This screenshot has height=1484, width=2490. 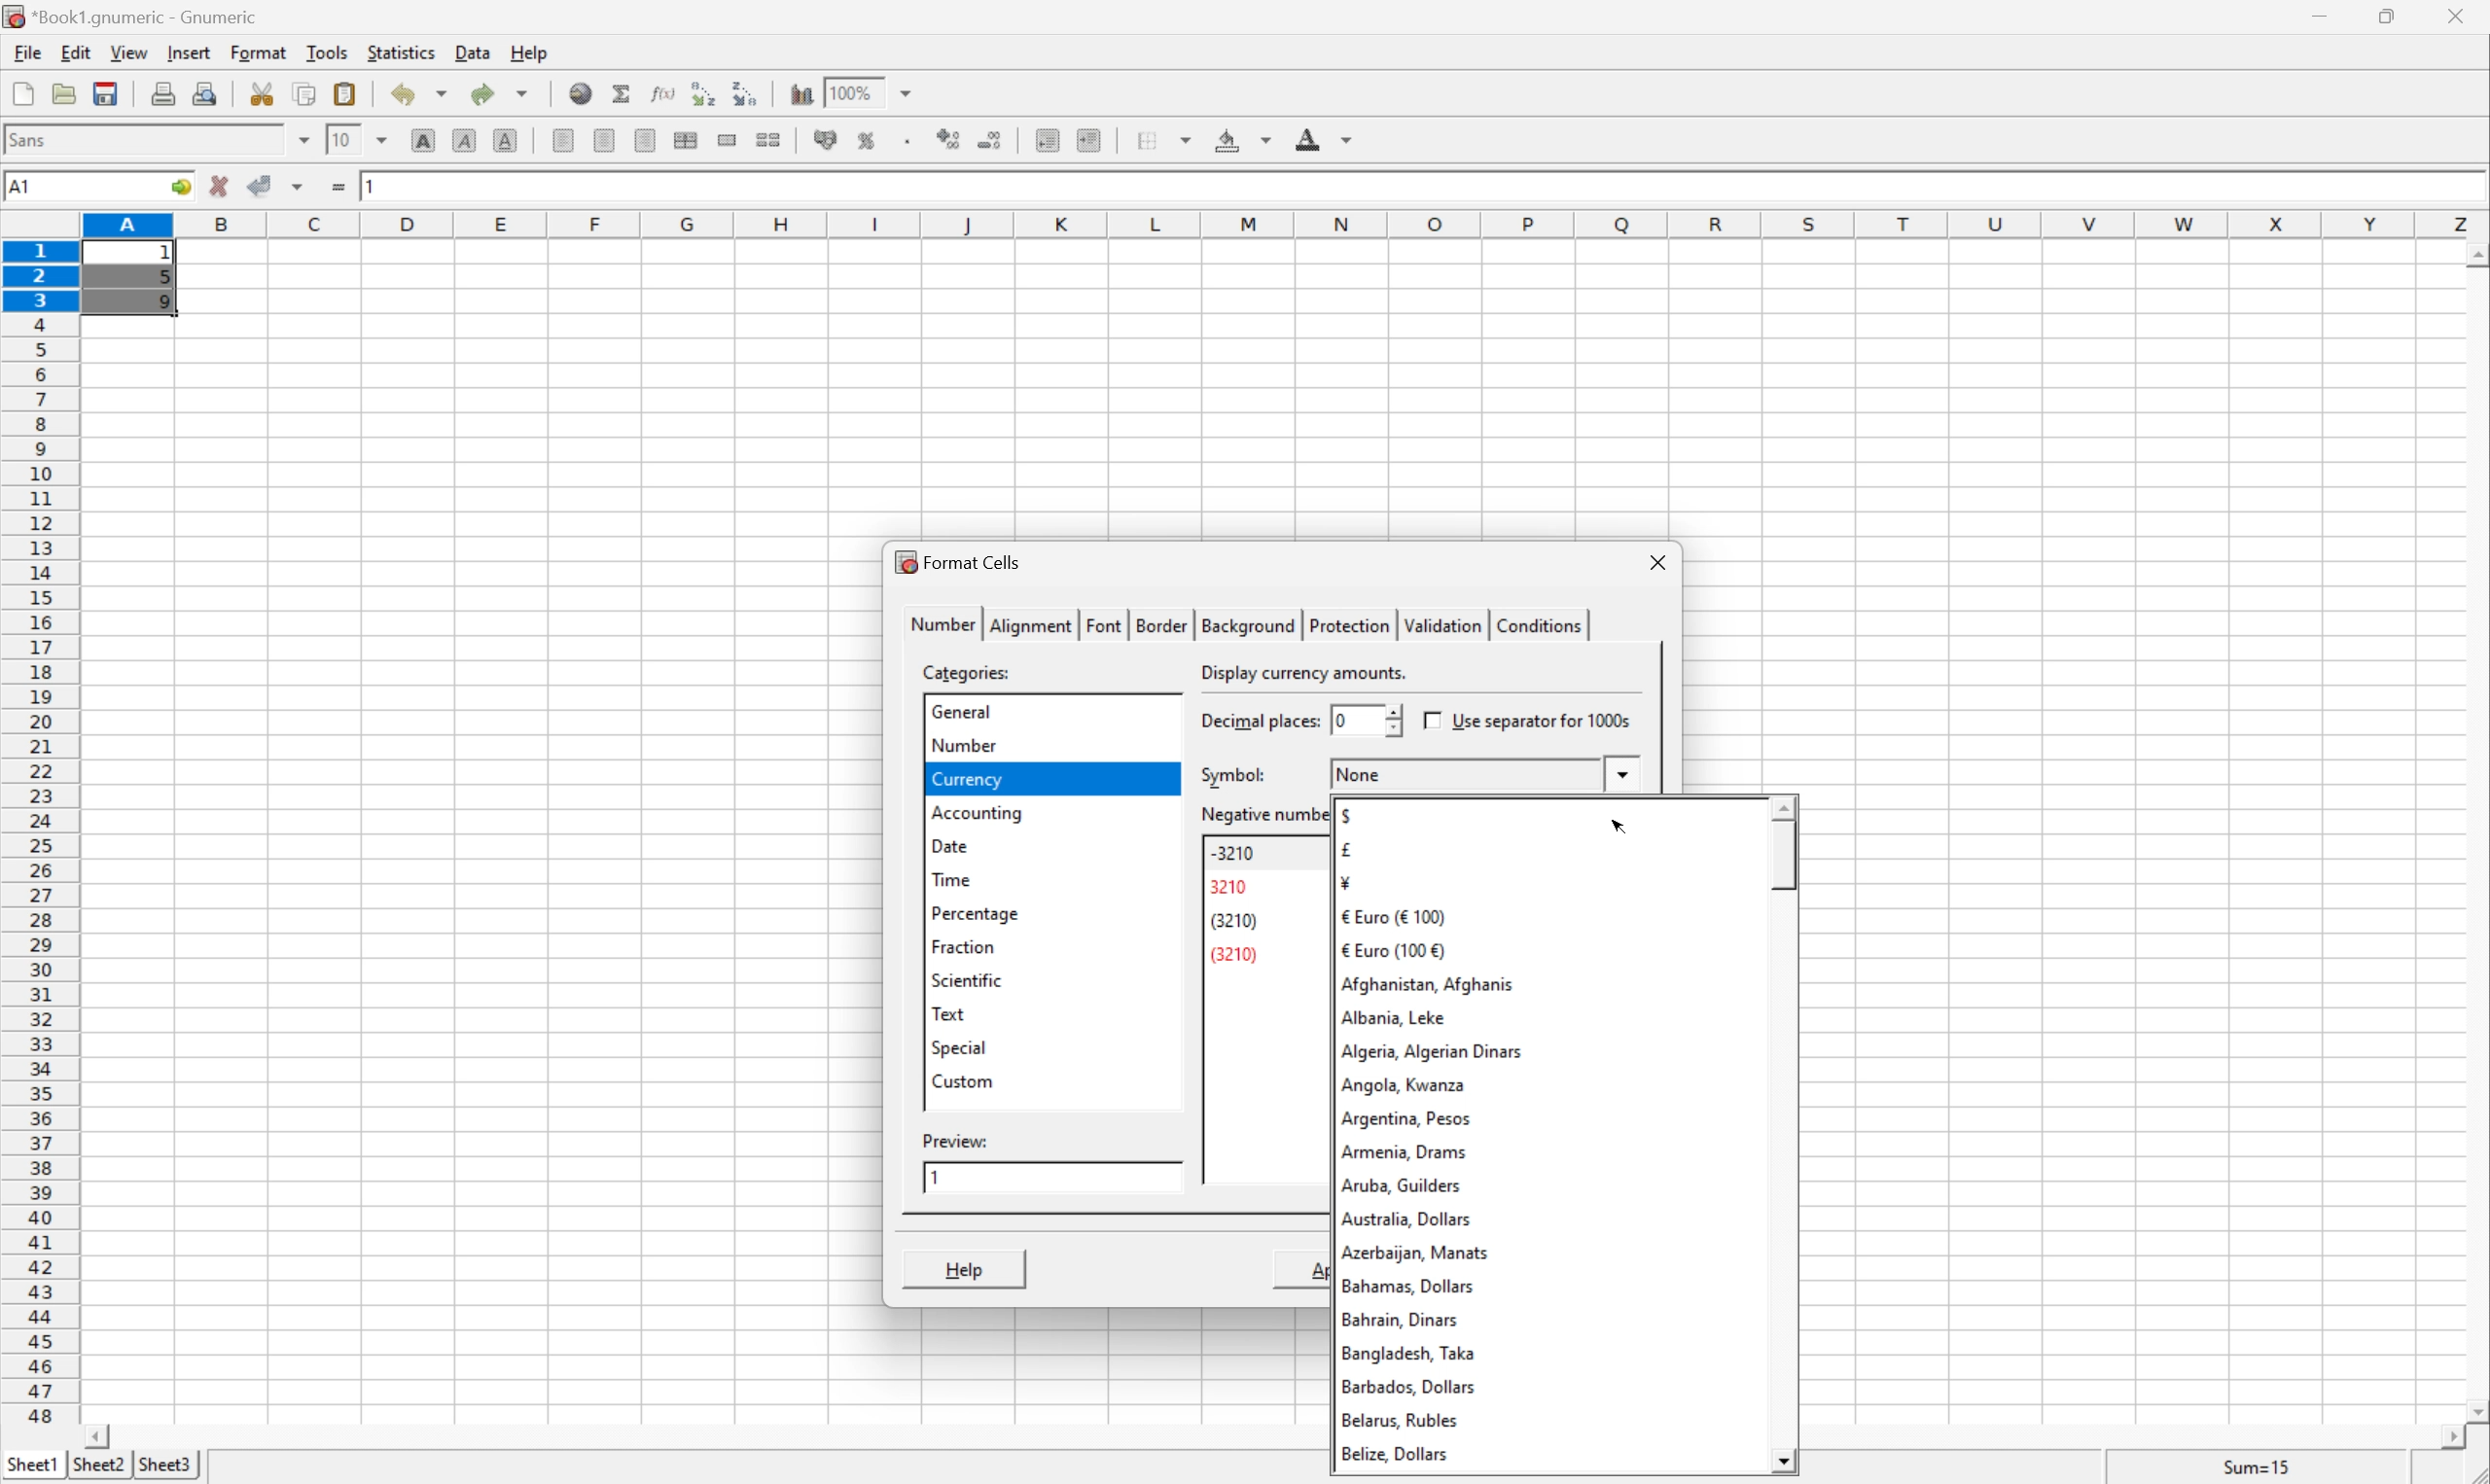 What do you see at coordinates (1161, 140) in the screenshot?
I see `borders` at bounding box center [1161, 140].